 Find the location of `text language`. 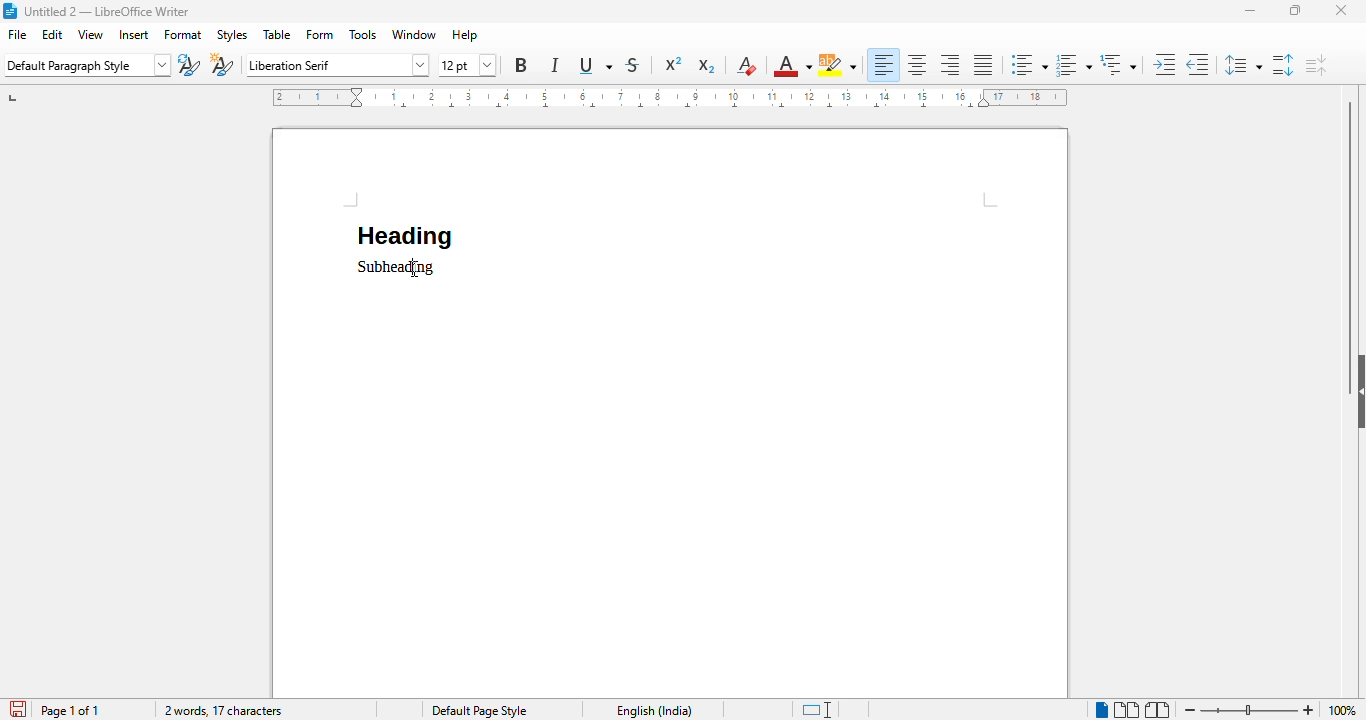

text language is located at coordinates (655, 710).